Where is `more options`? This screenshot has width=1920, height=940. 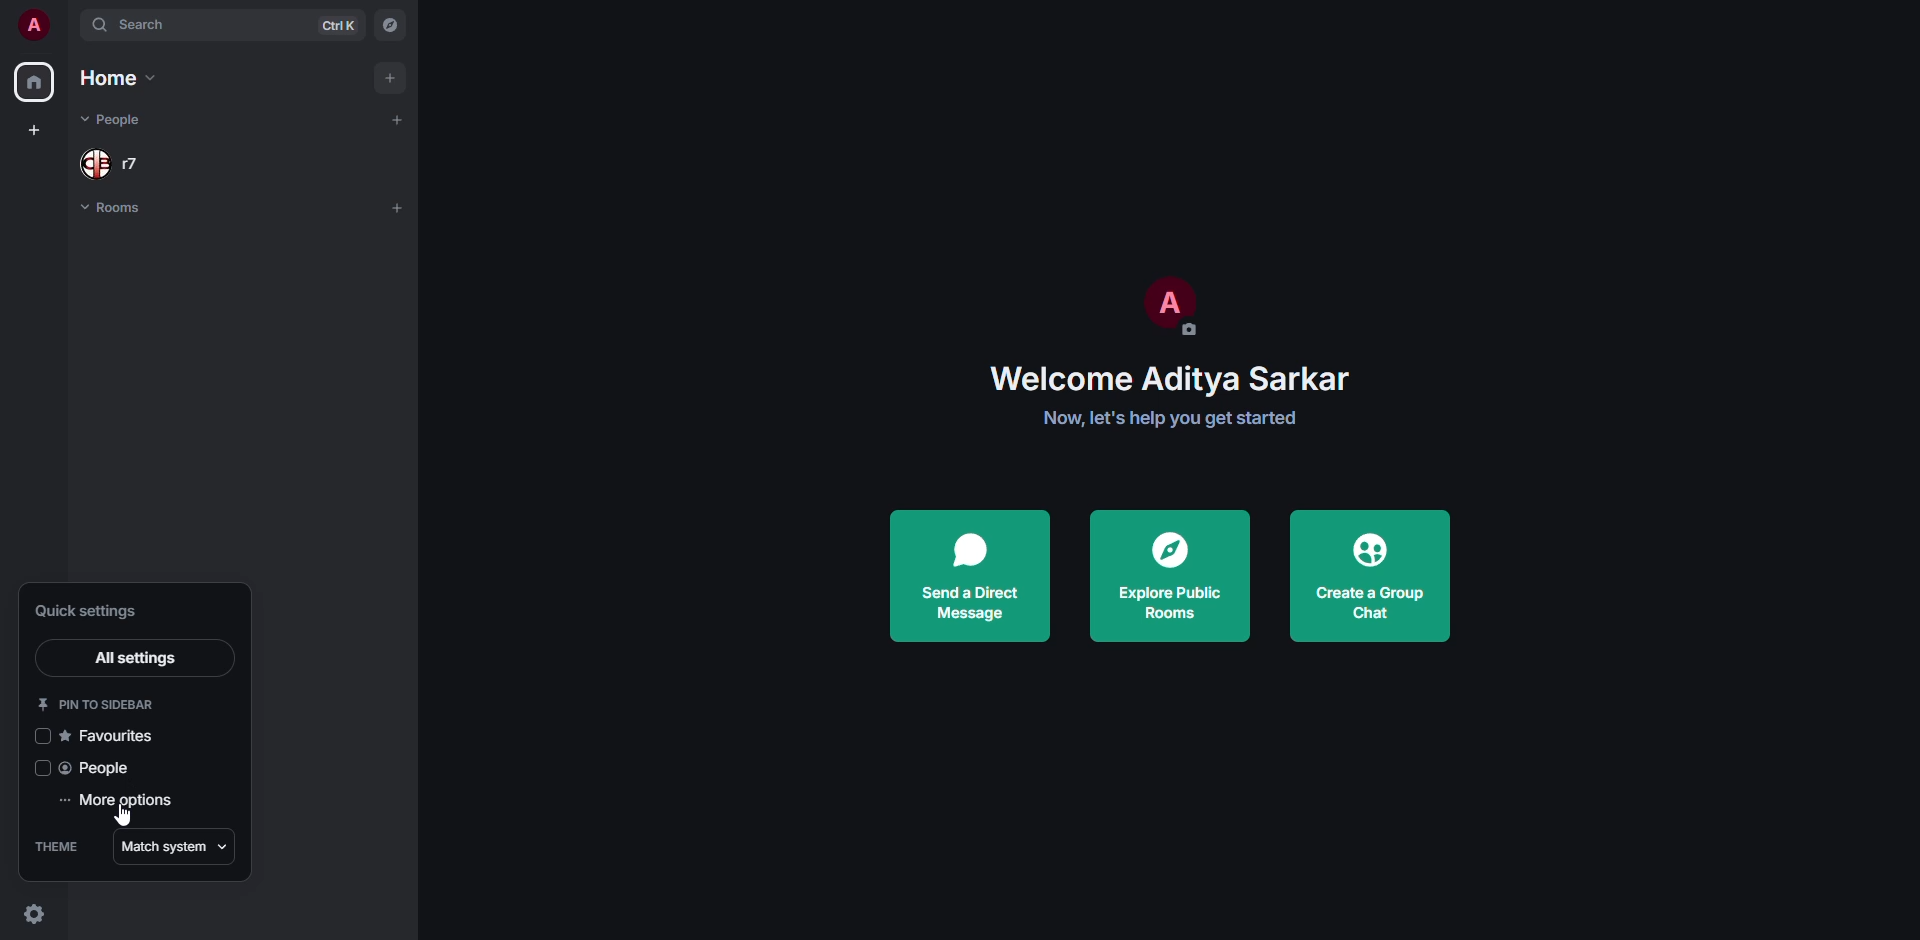 more options is located at coordinates (116, 802).